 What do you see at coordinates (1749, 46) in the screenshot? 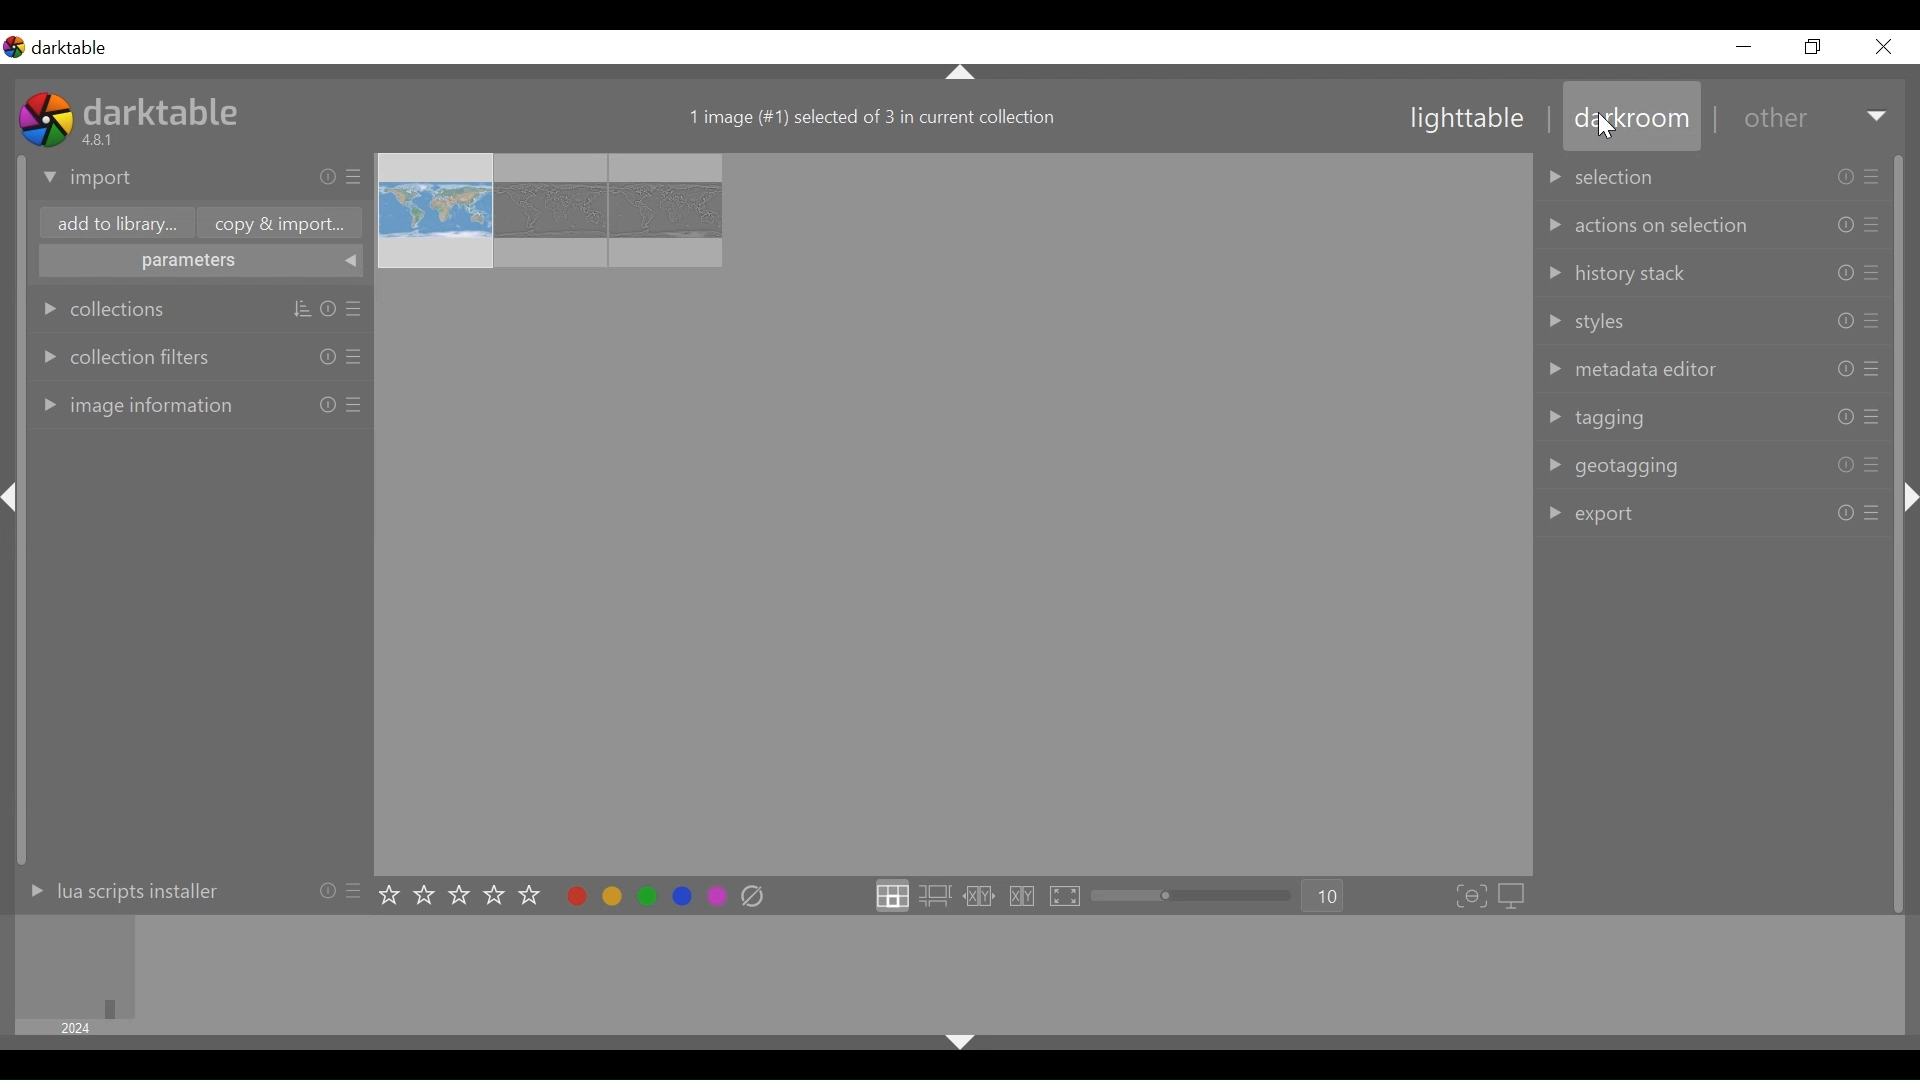
I see `minimize` at bounding box center [1749, 46].